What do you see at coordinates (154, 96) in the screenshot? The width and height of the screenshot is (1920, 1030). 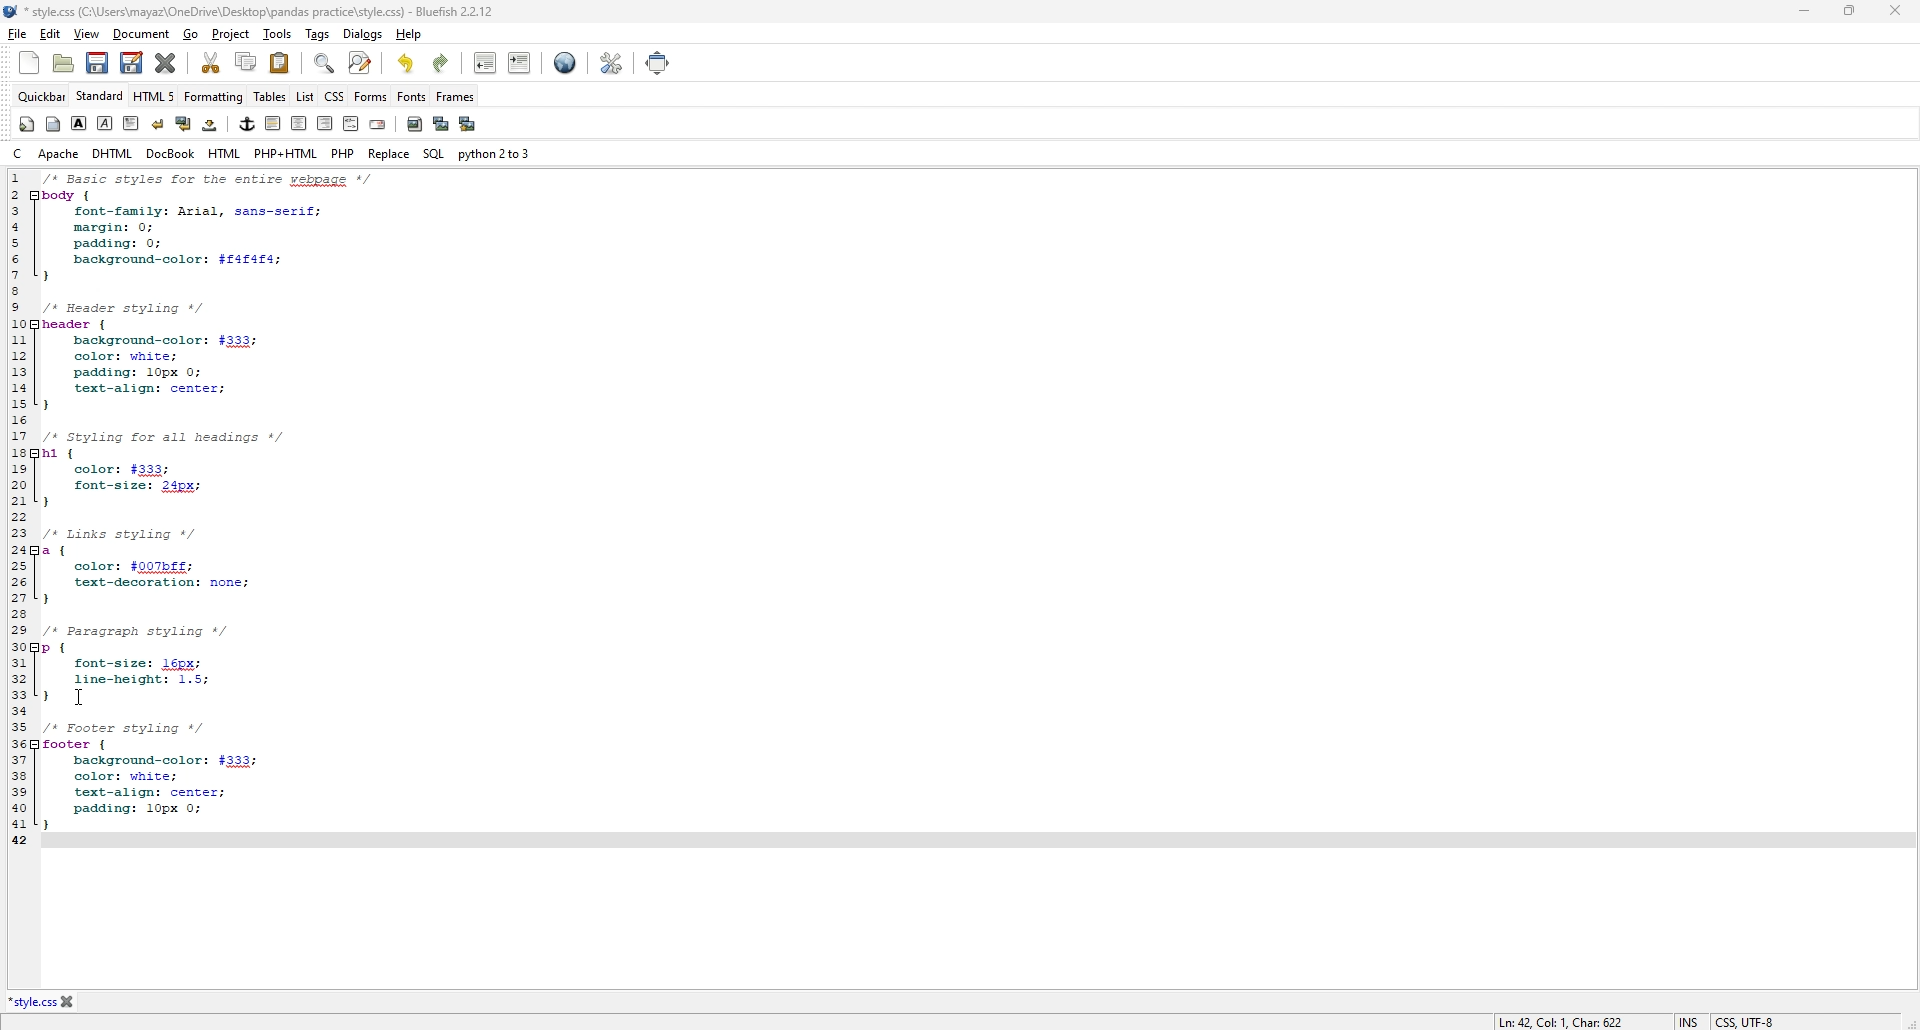 I see `html 5` at bounding box center [154, 96].